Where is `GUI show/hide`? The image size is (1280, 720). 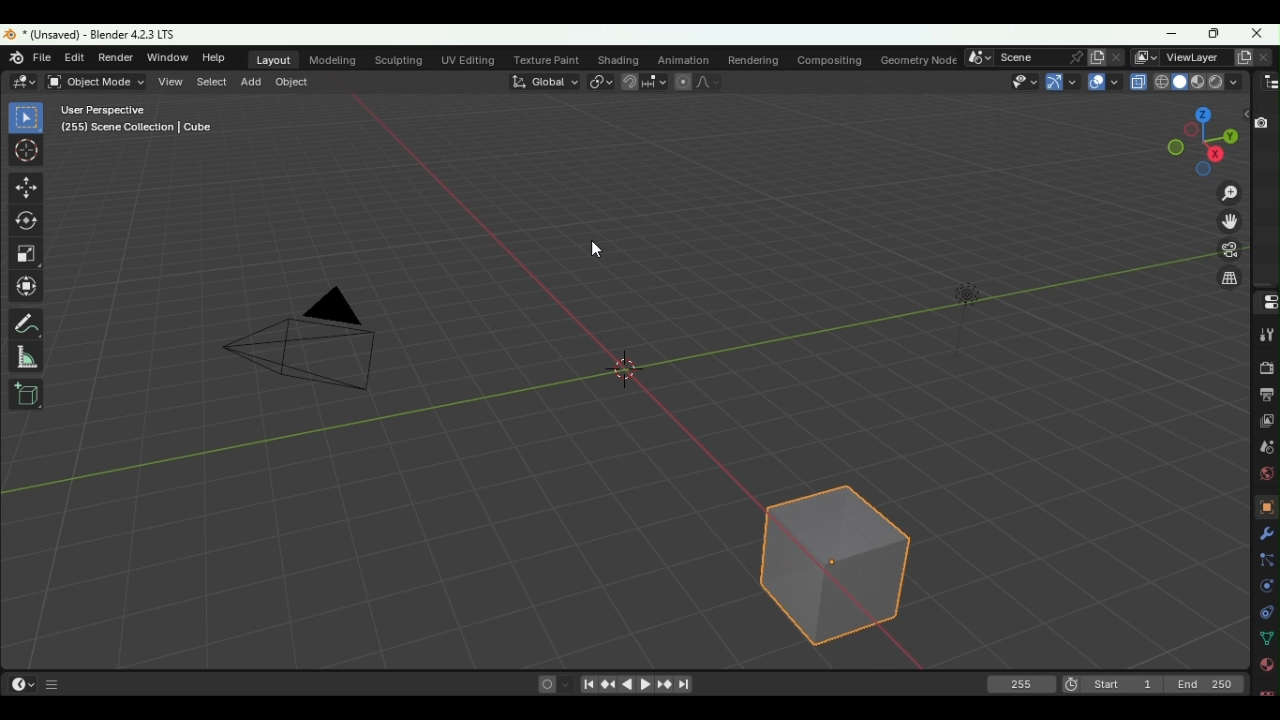
GUI show/hide is located at coordinates (55, 686).